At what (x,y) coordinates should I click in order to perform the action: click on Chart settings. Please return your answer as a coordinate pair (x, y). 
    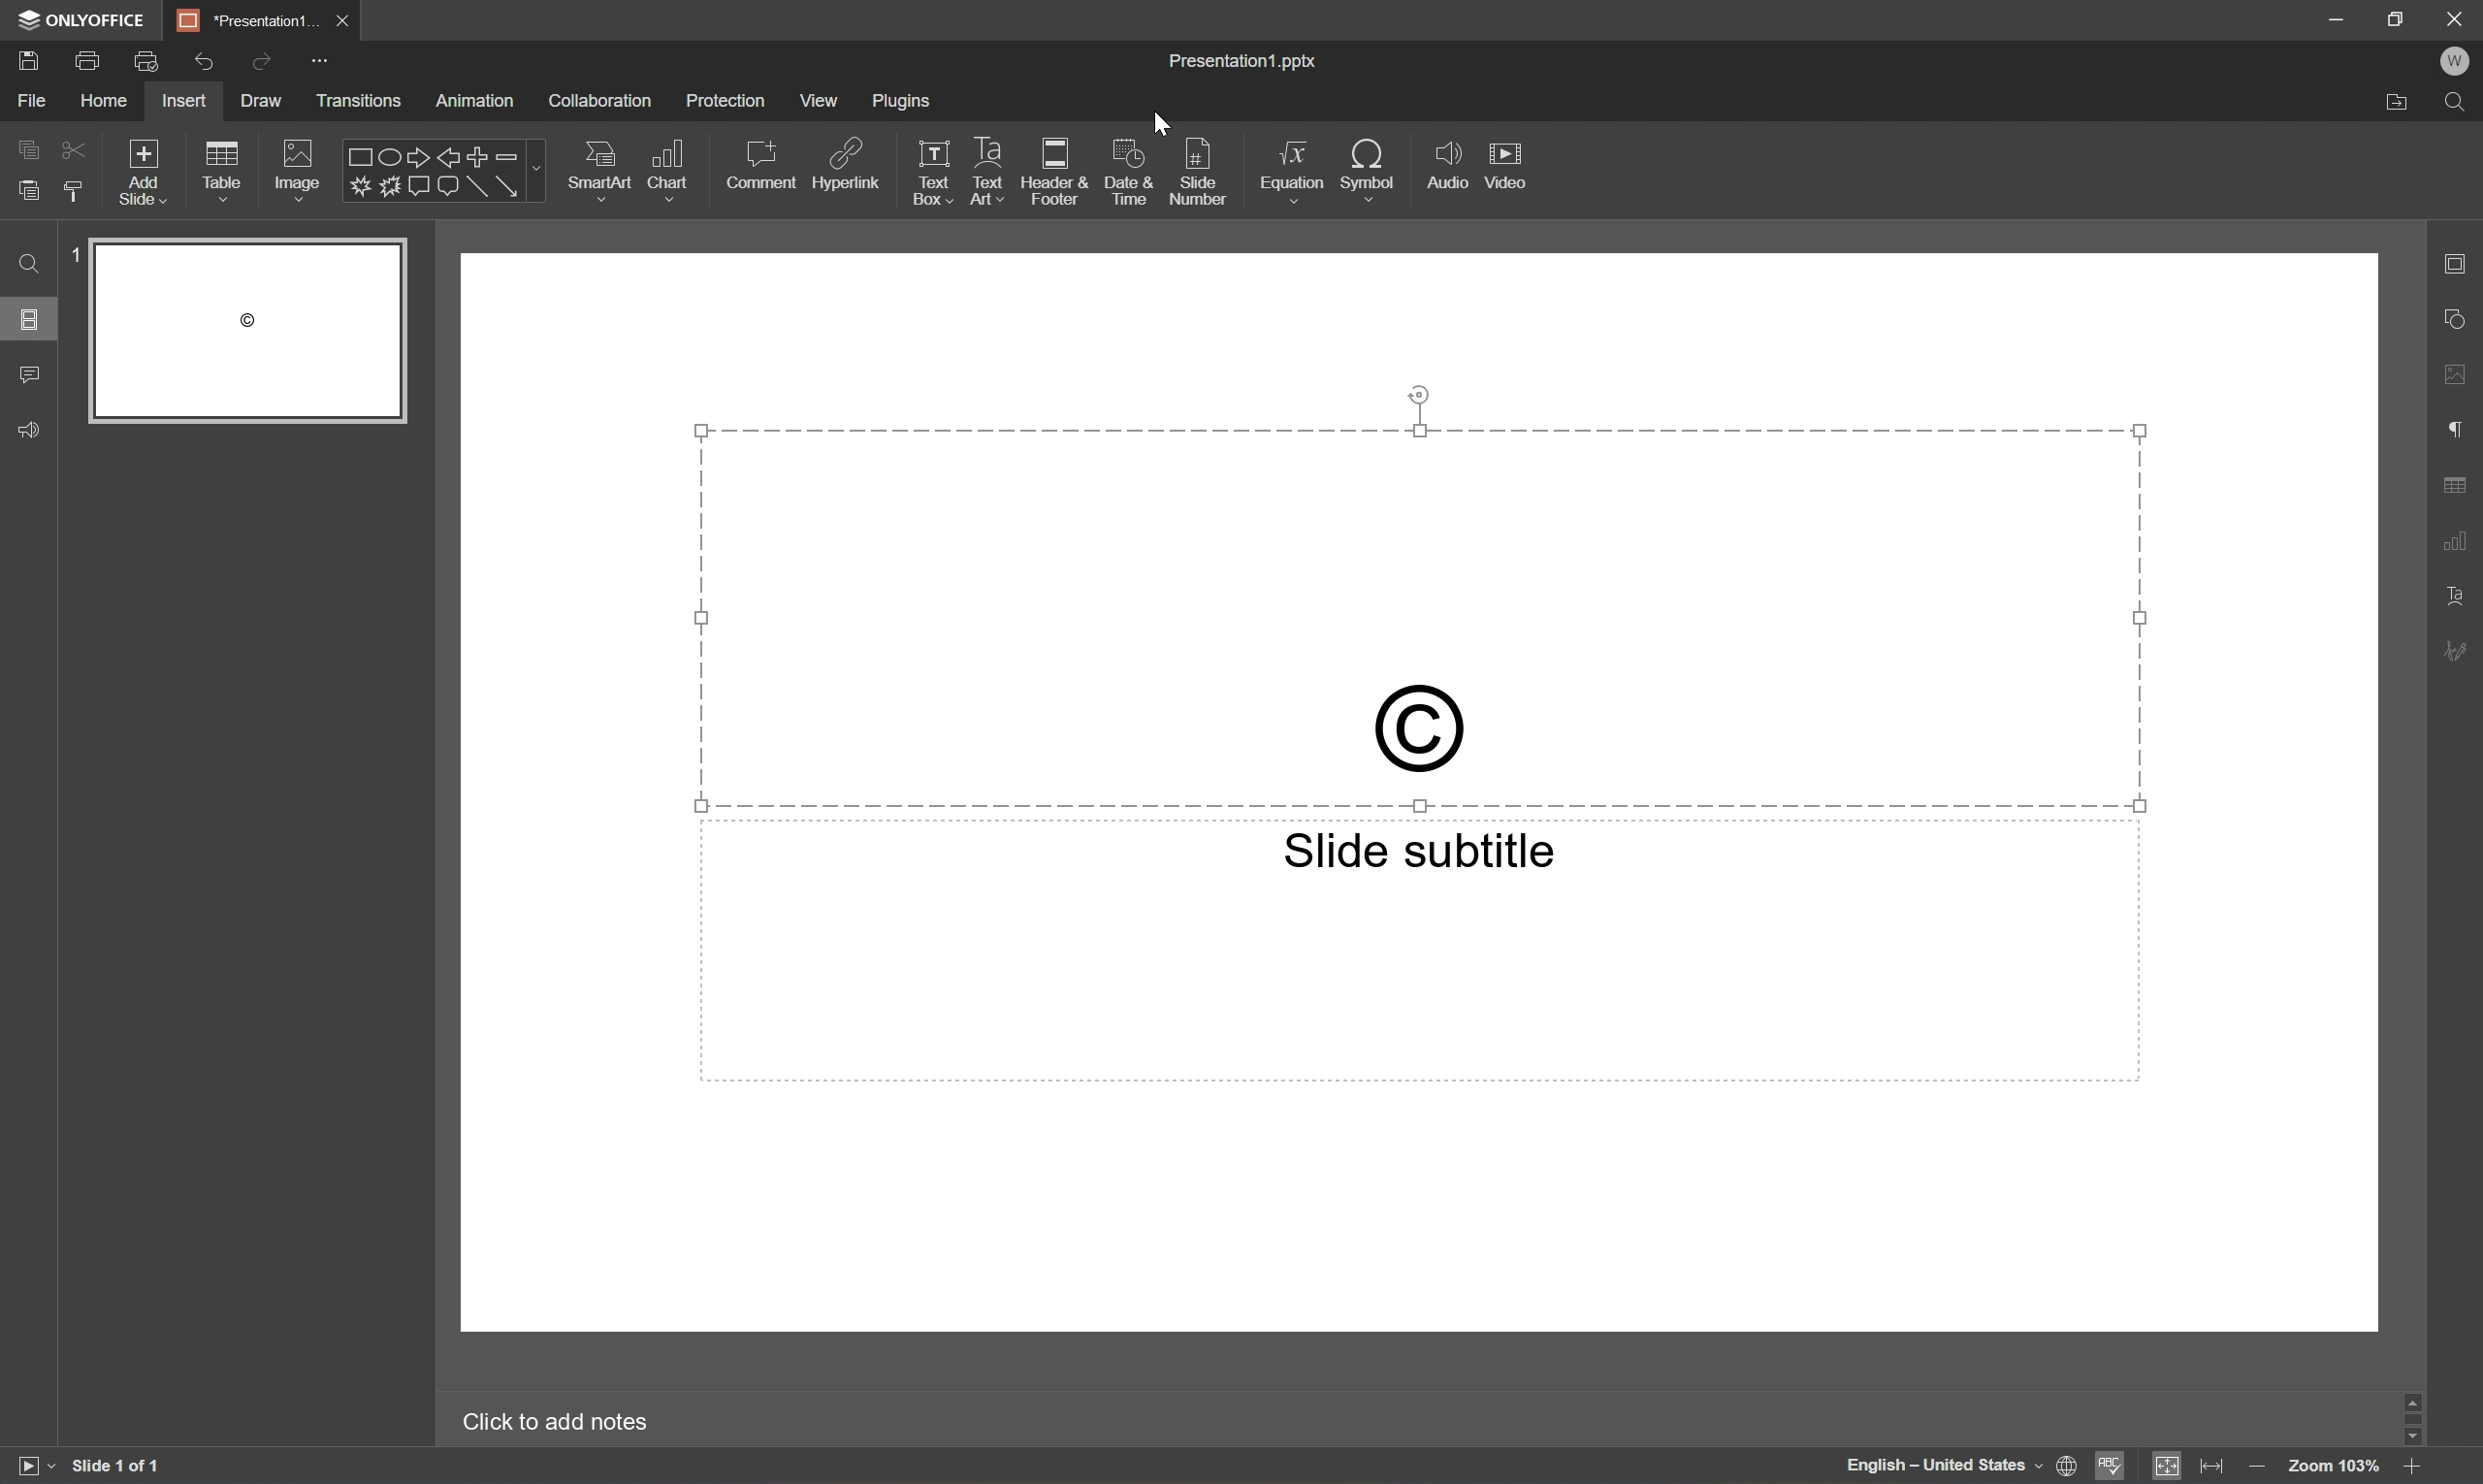
    Looking at the image, I should click on (2457, 543).